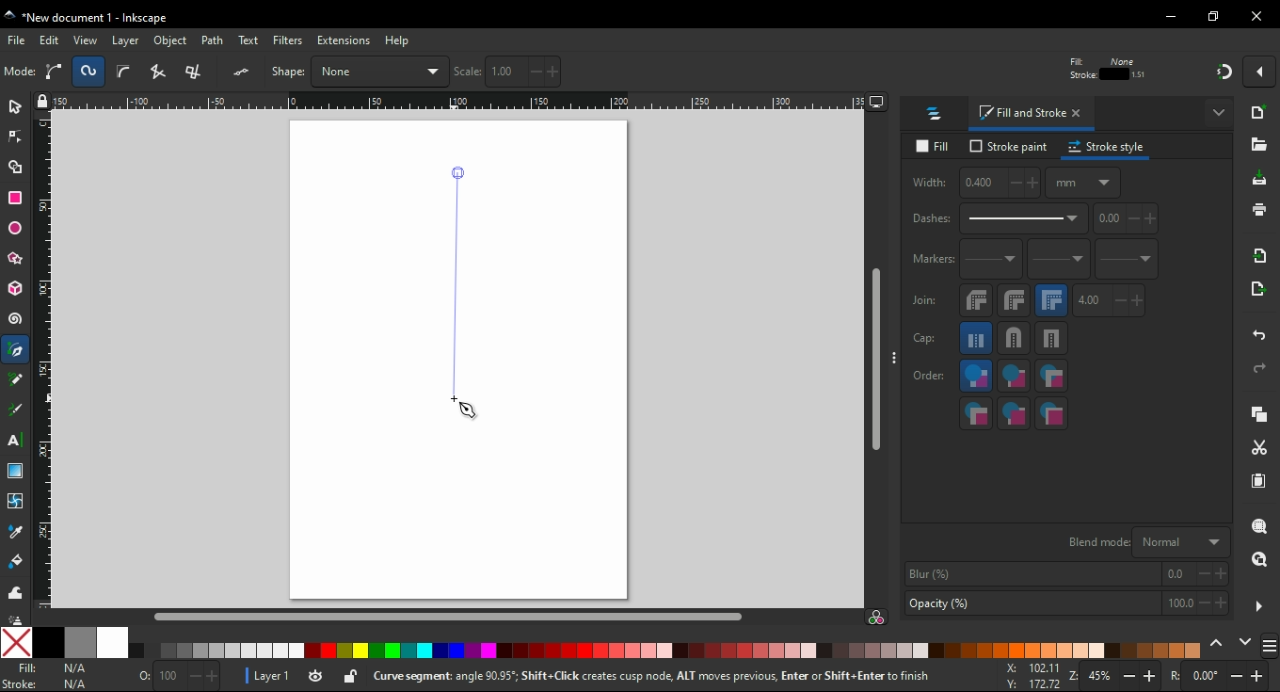 The width and height of the screenshot is (1280, 692). What do you see at coordinates (50, 40) in the screenshot?
I see `edit` at bounding box center [50, 40].